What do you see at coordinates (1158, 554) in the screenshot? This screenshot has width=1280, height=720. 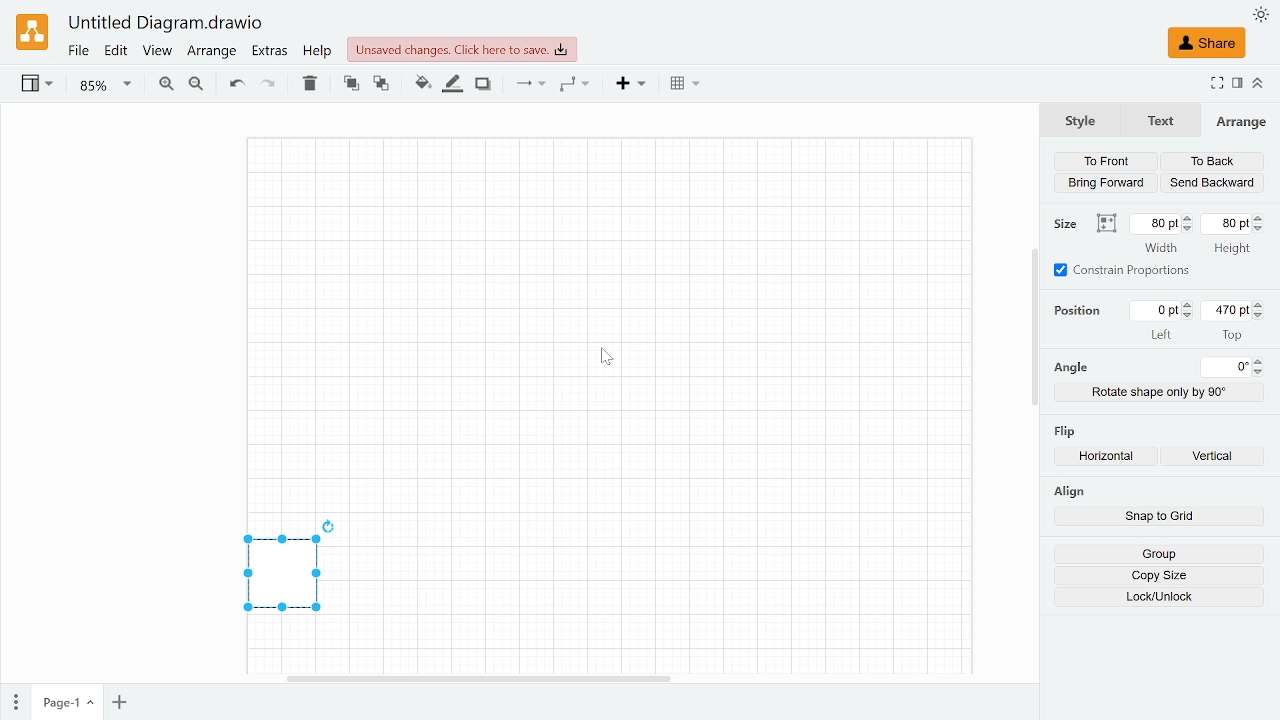 I see `Group` at bounding box center [1158, 554].